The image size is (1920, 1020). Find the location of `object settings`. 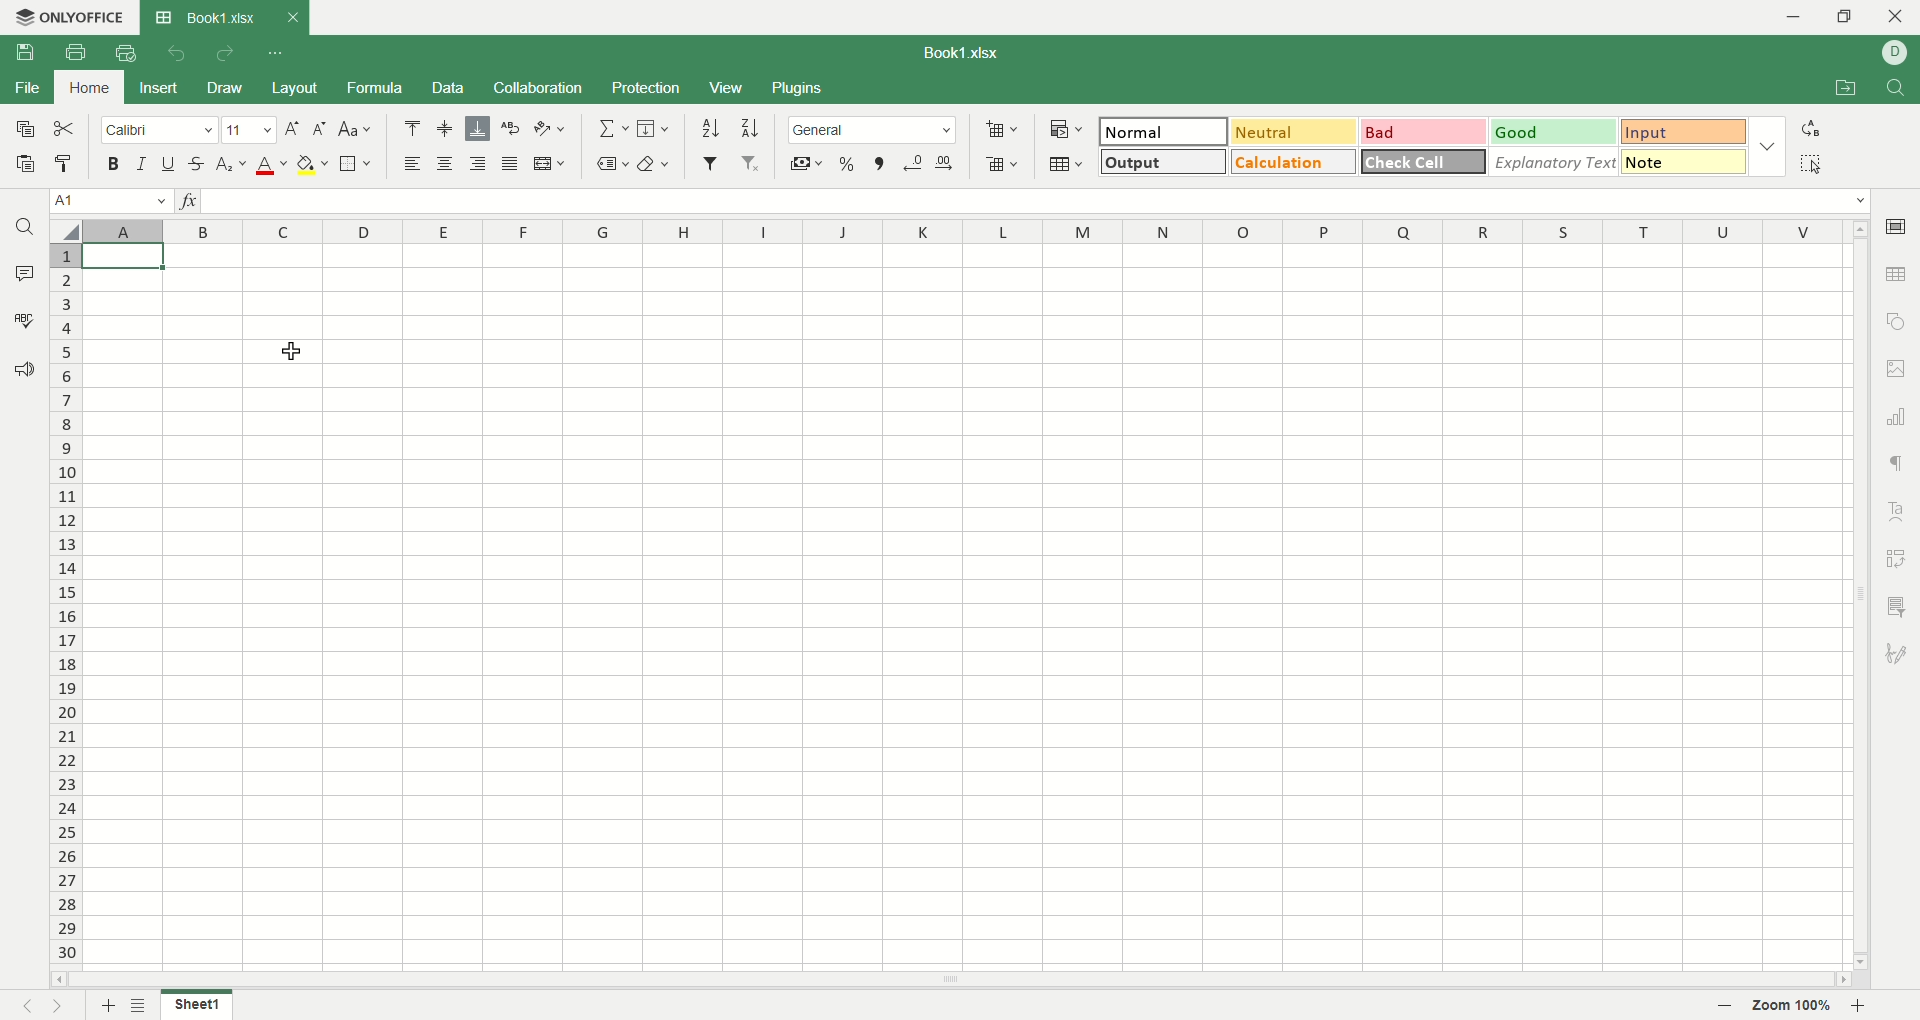

object settings is located at coordinates (1896, 324).